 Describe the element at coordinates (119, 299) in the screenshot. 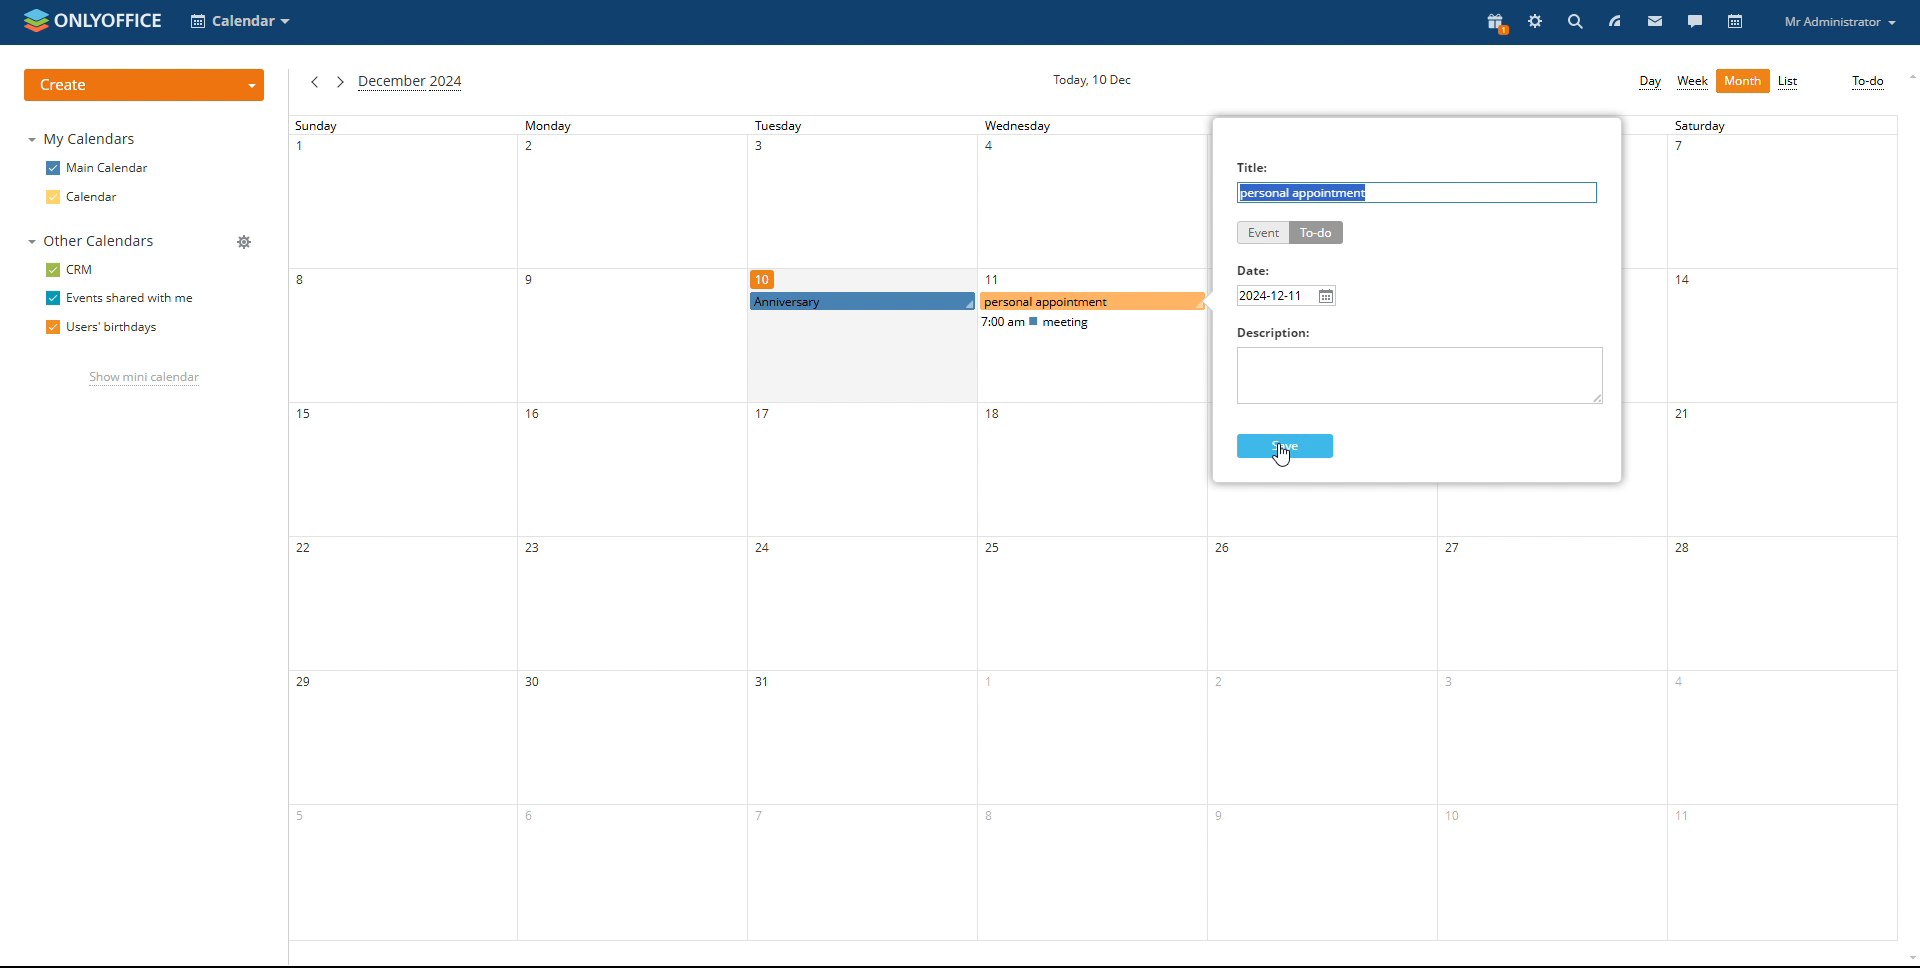

I see `event shared with me` at that location.